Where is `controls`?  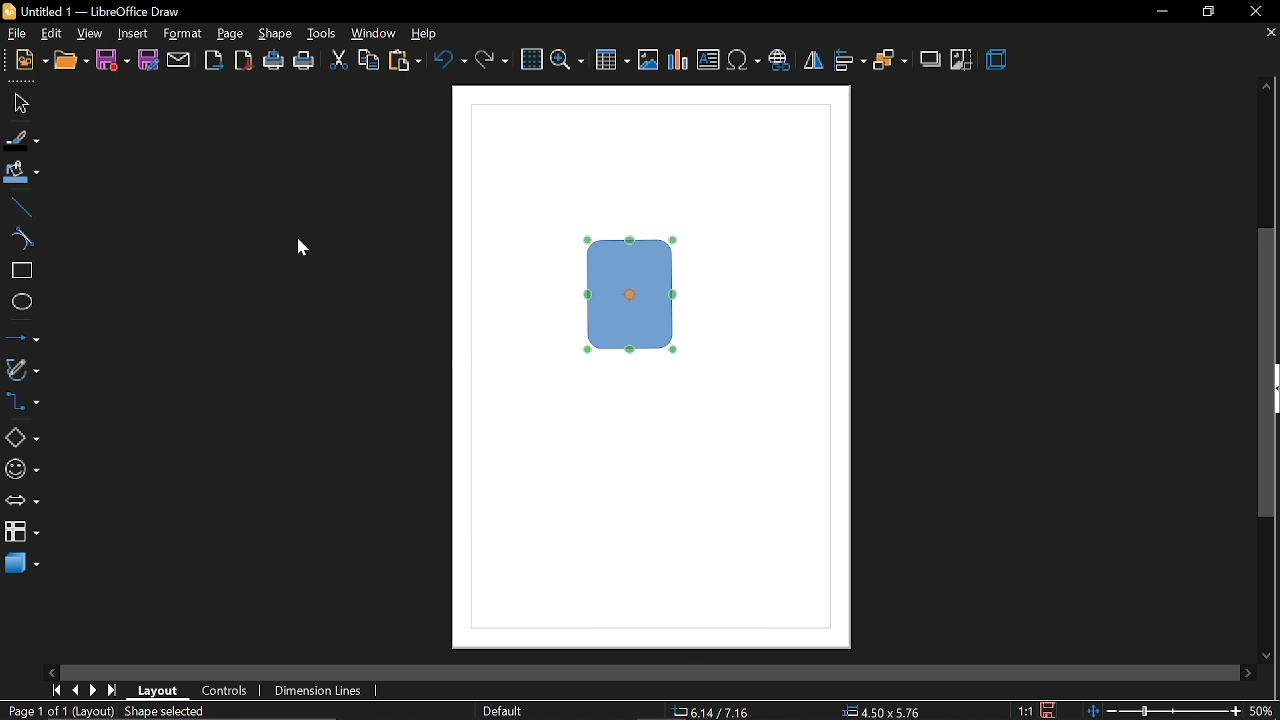 controls is located at coordinates (227, 689).